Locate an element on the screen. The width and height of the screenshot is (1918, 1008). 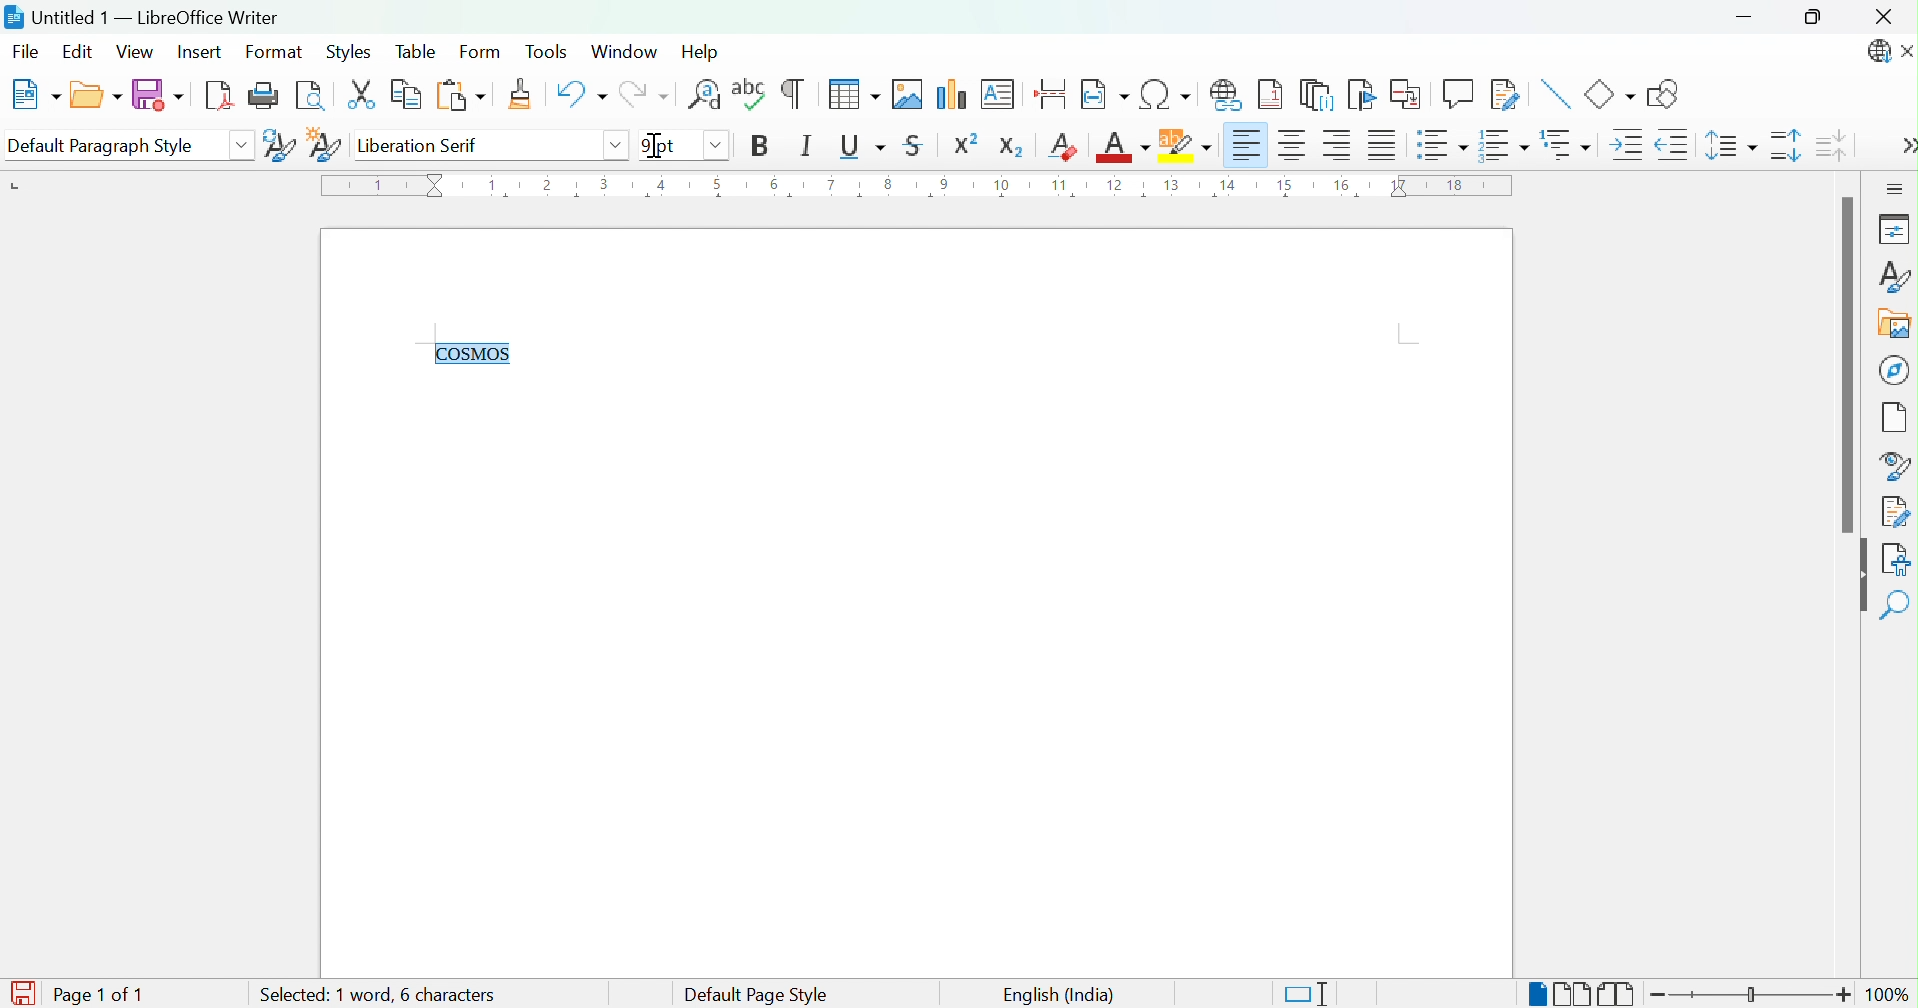
Underline is located at coordinates (861, 146).